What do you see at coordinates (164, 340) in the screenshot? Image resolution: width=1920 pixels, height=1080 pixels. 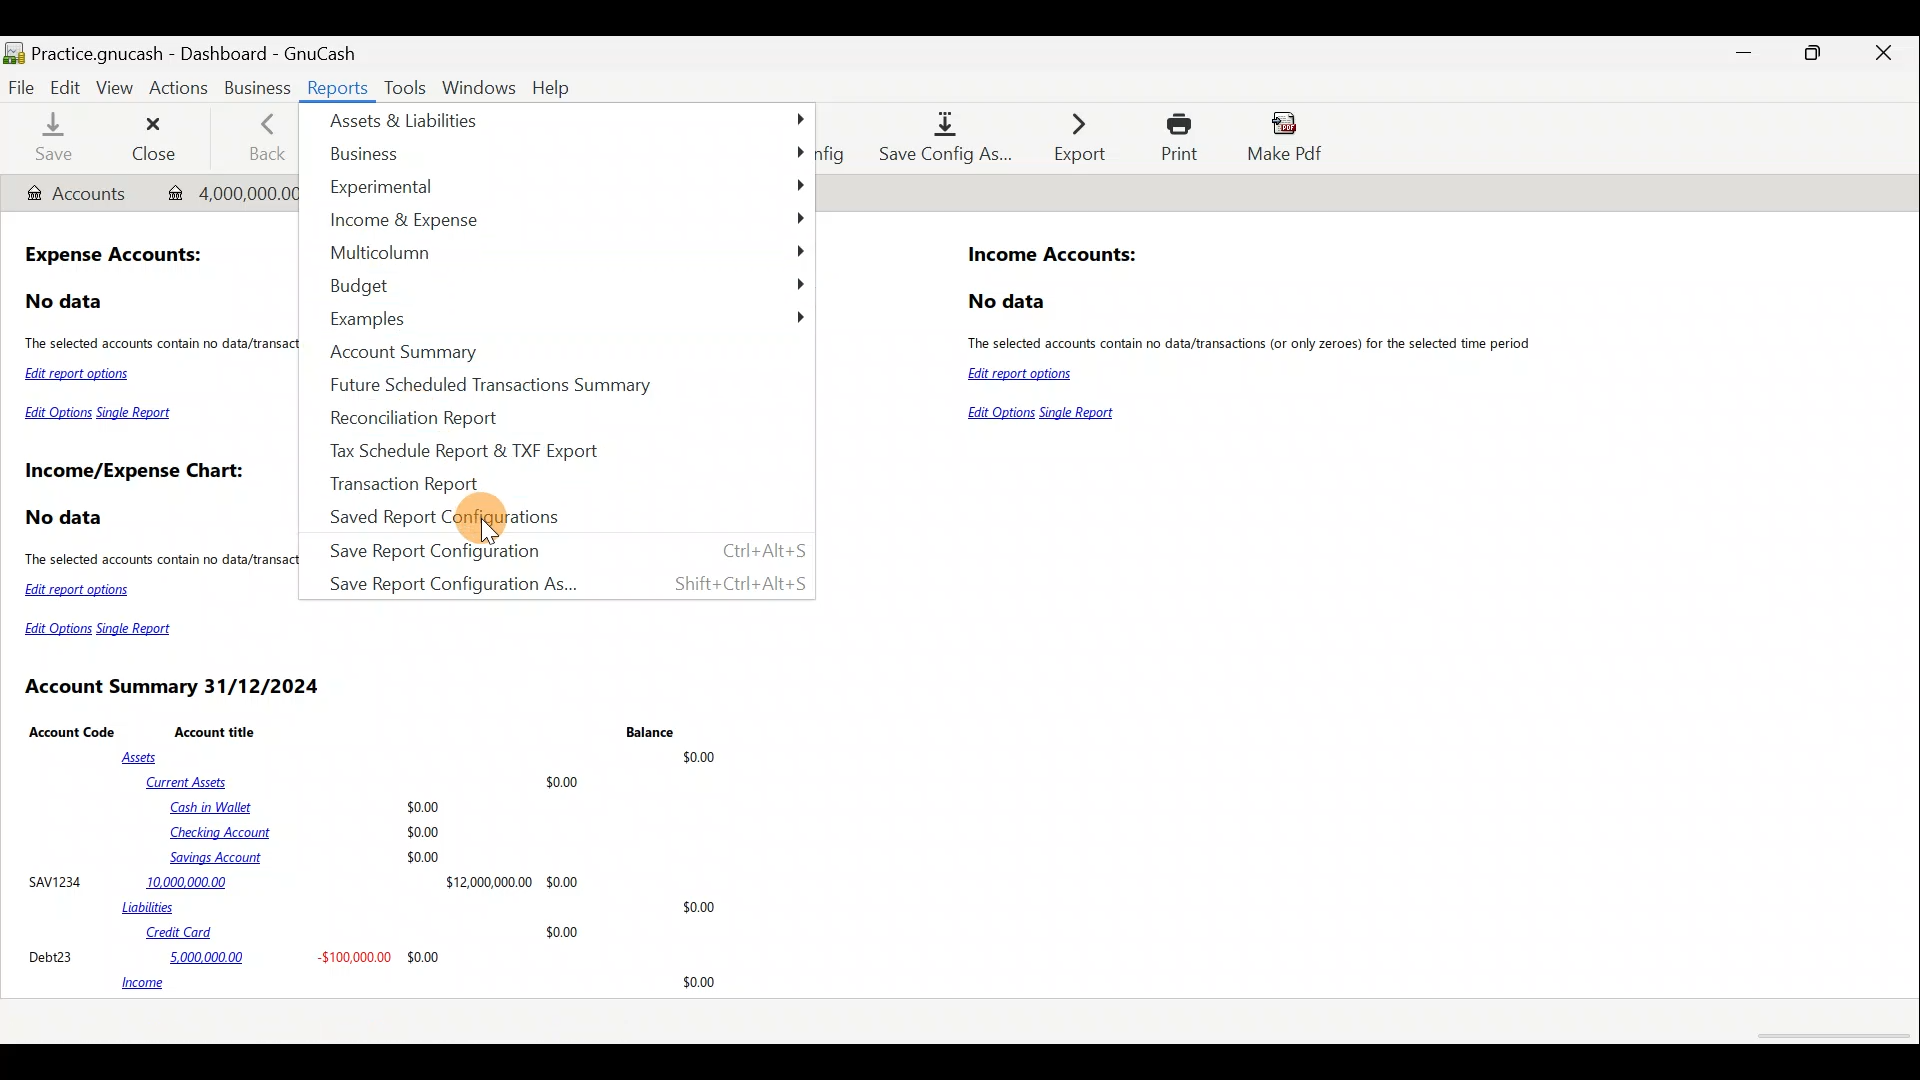 I see `The selected accounts contain no data/transactions (or only zeroes) for the selected time period` at bounding box center [164, 340].